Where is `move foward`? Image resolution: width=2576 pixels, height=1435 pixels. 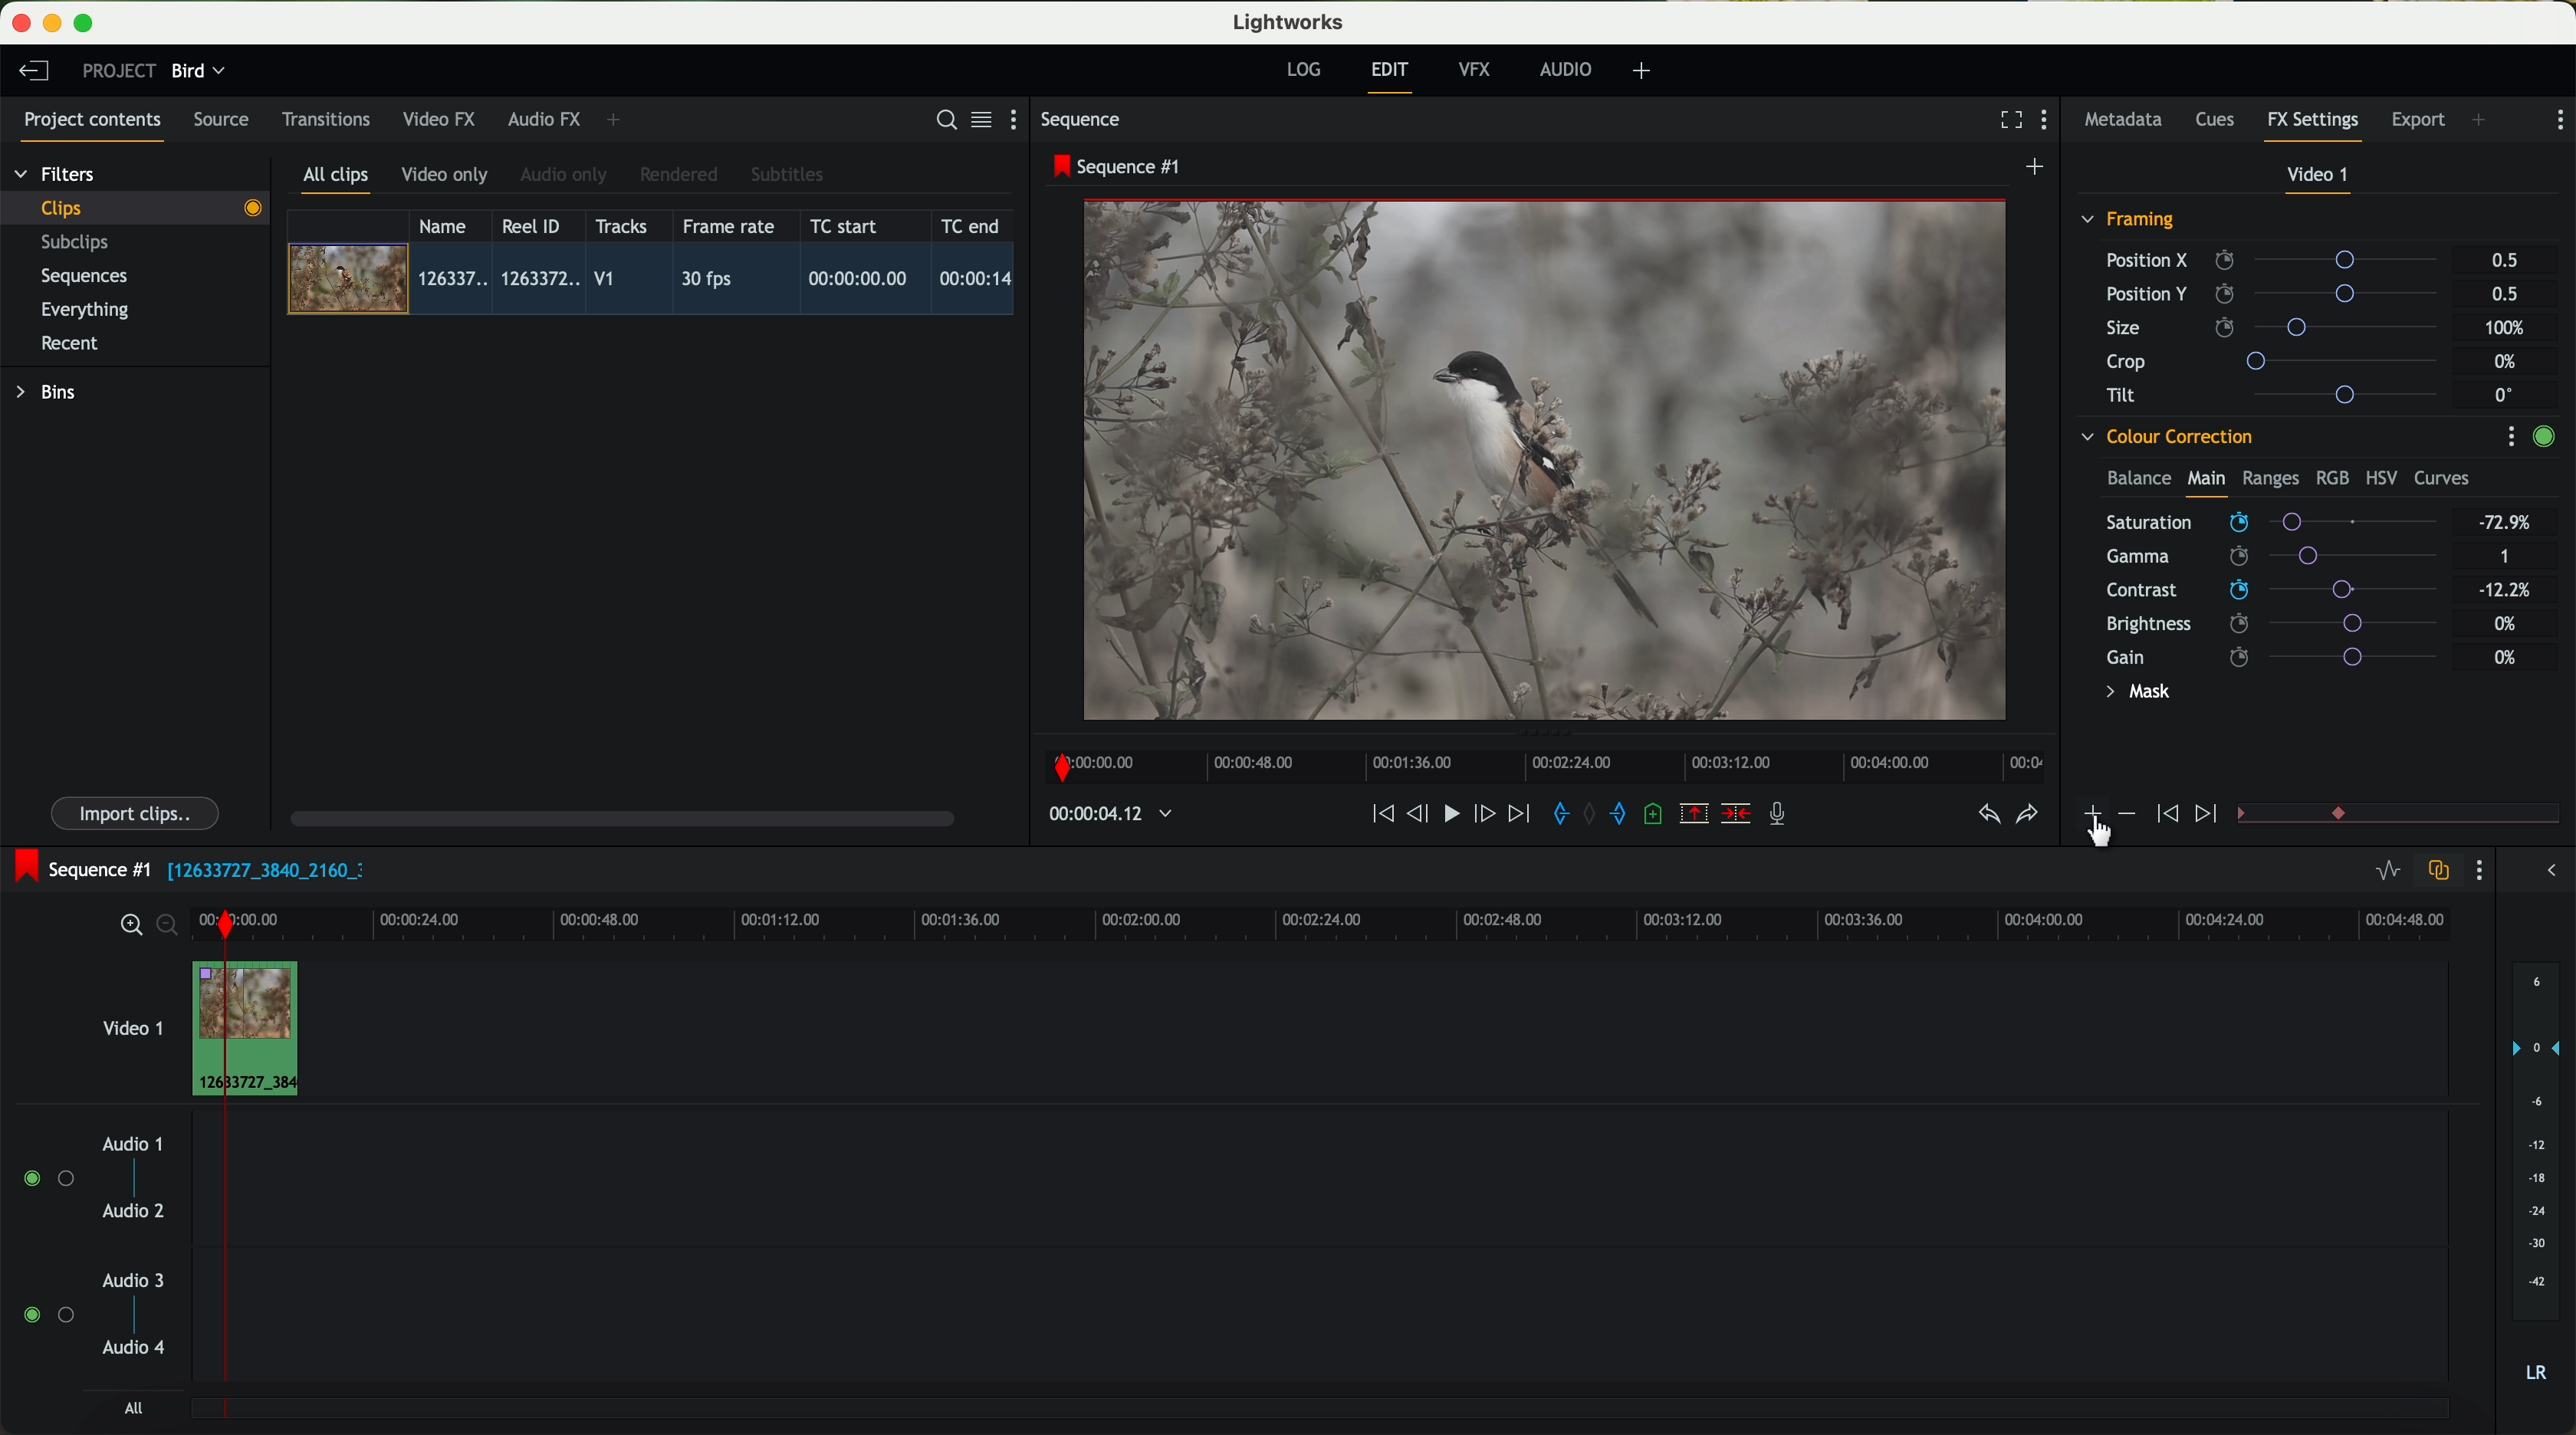
move foward is located at coordinates (1518, 814).